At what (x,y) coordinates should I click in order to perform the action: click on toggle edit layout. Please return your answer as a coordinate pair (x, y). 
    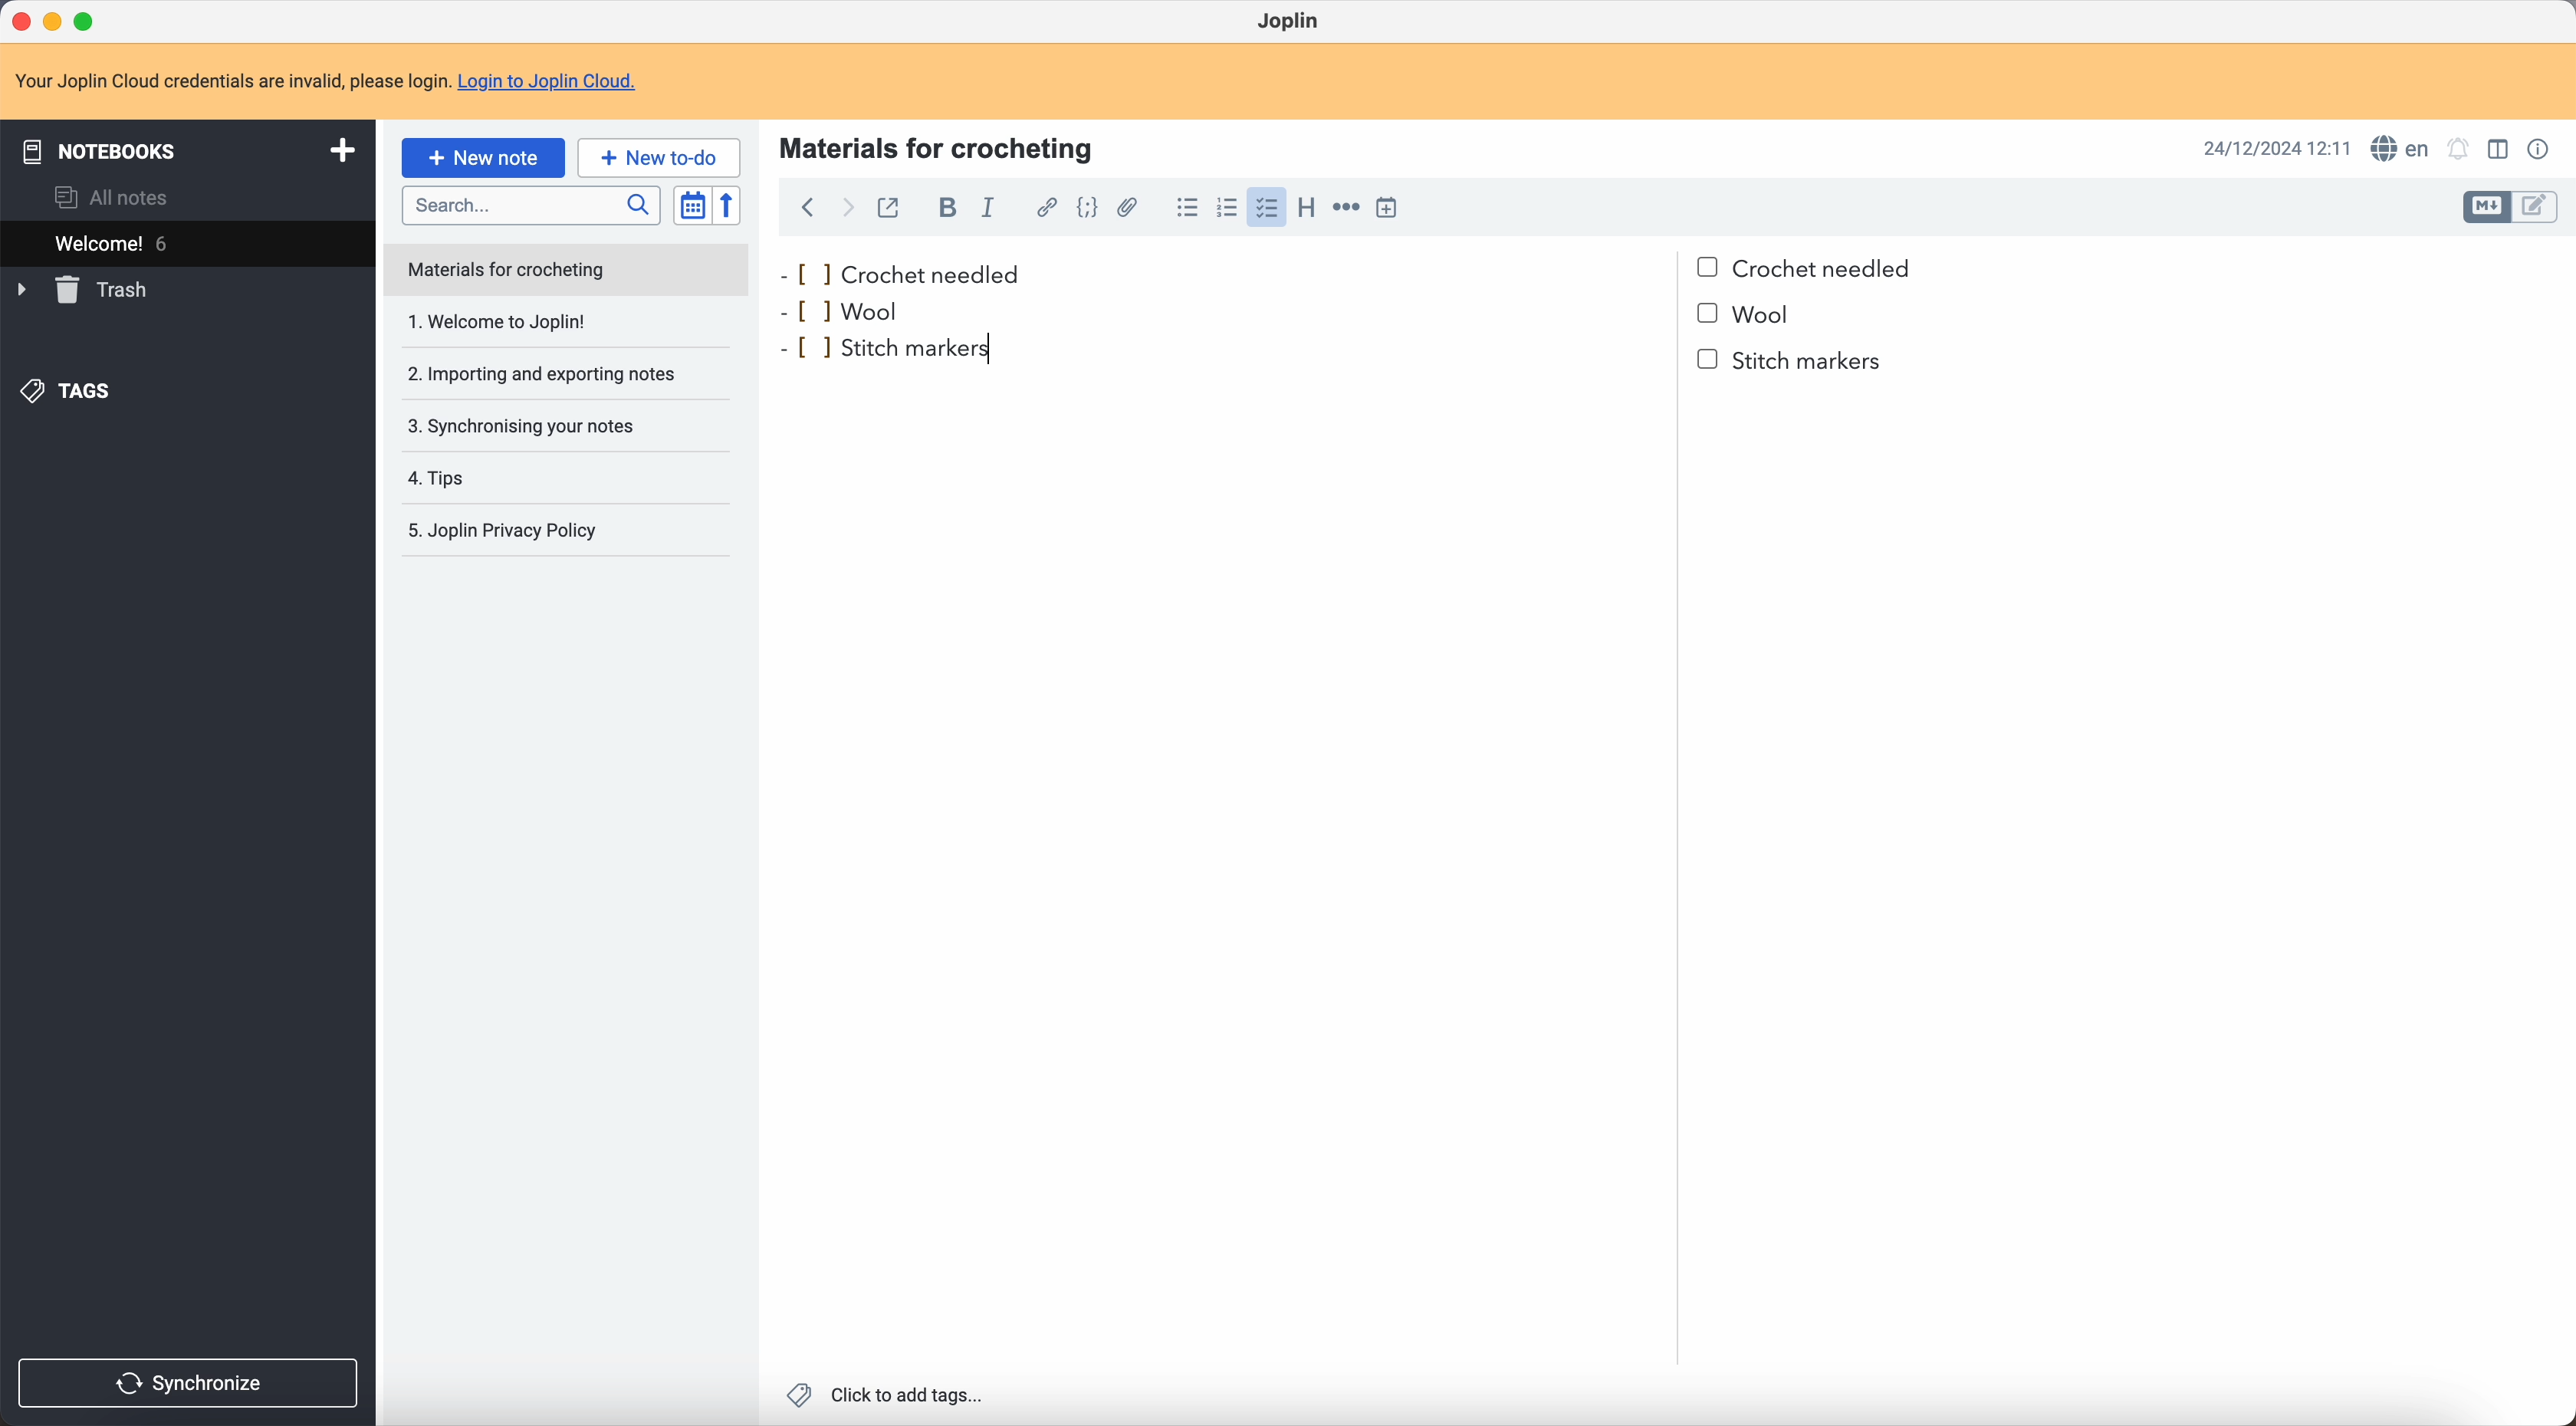
    Looking at the image, I should click on (2538, 205).